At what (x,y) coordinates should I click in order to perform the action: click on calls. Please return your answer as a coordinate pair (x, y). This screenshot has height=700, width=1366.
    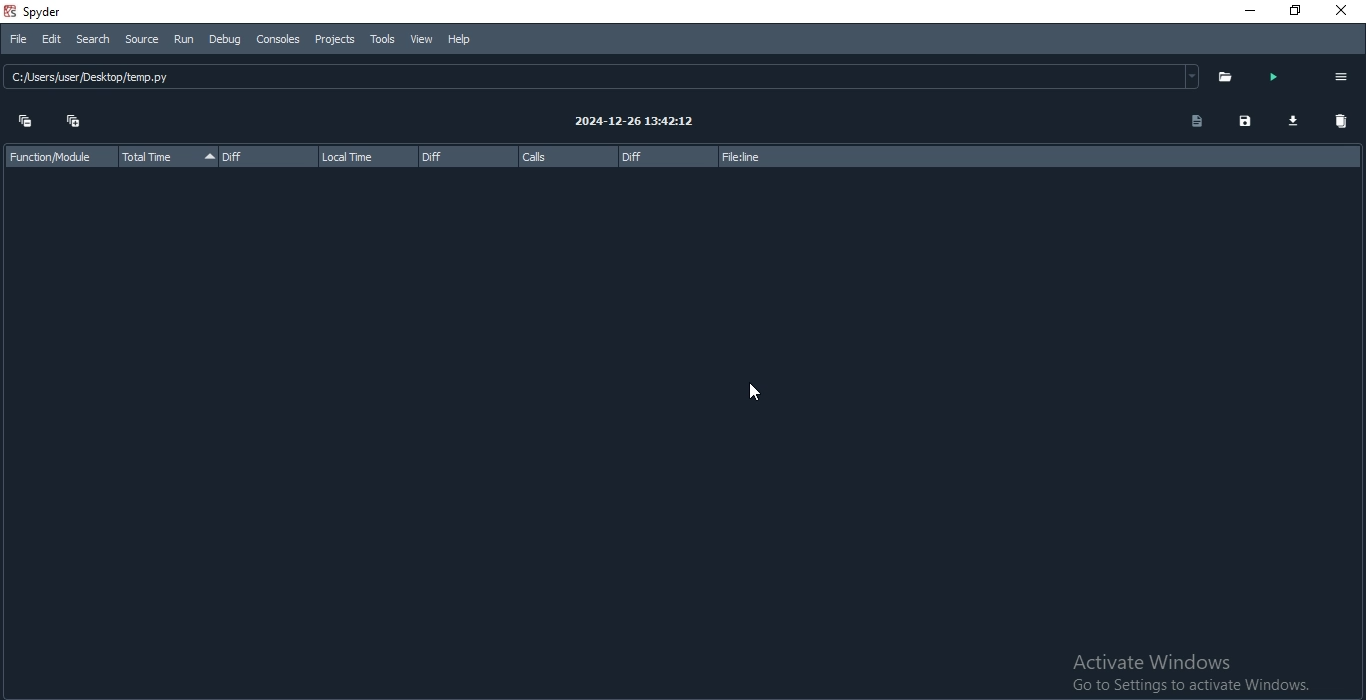
    Looking at the image, I should click on (567, 156).